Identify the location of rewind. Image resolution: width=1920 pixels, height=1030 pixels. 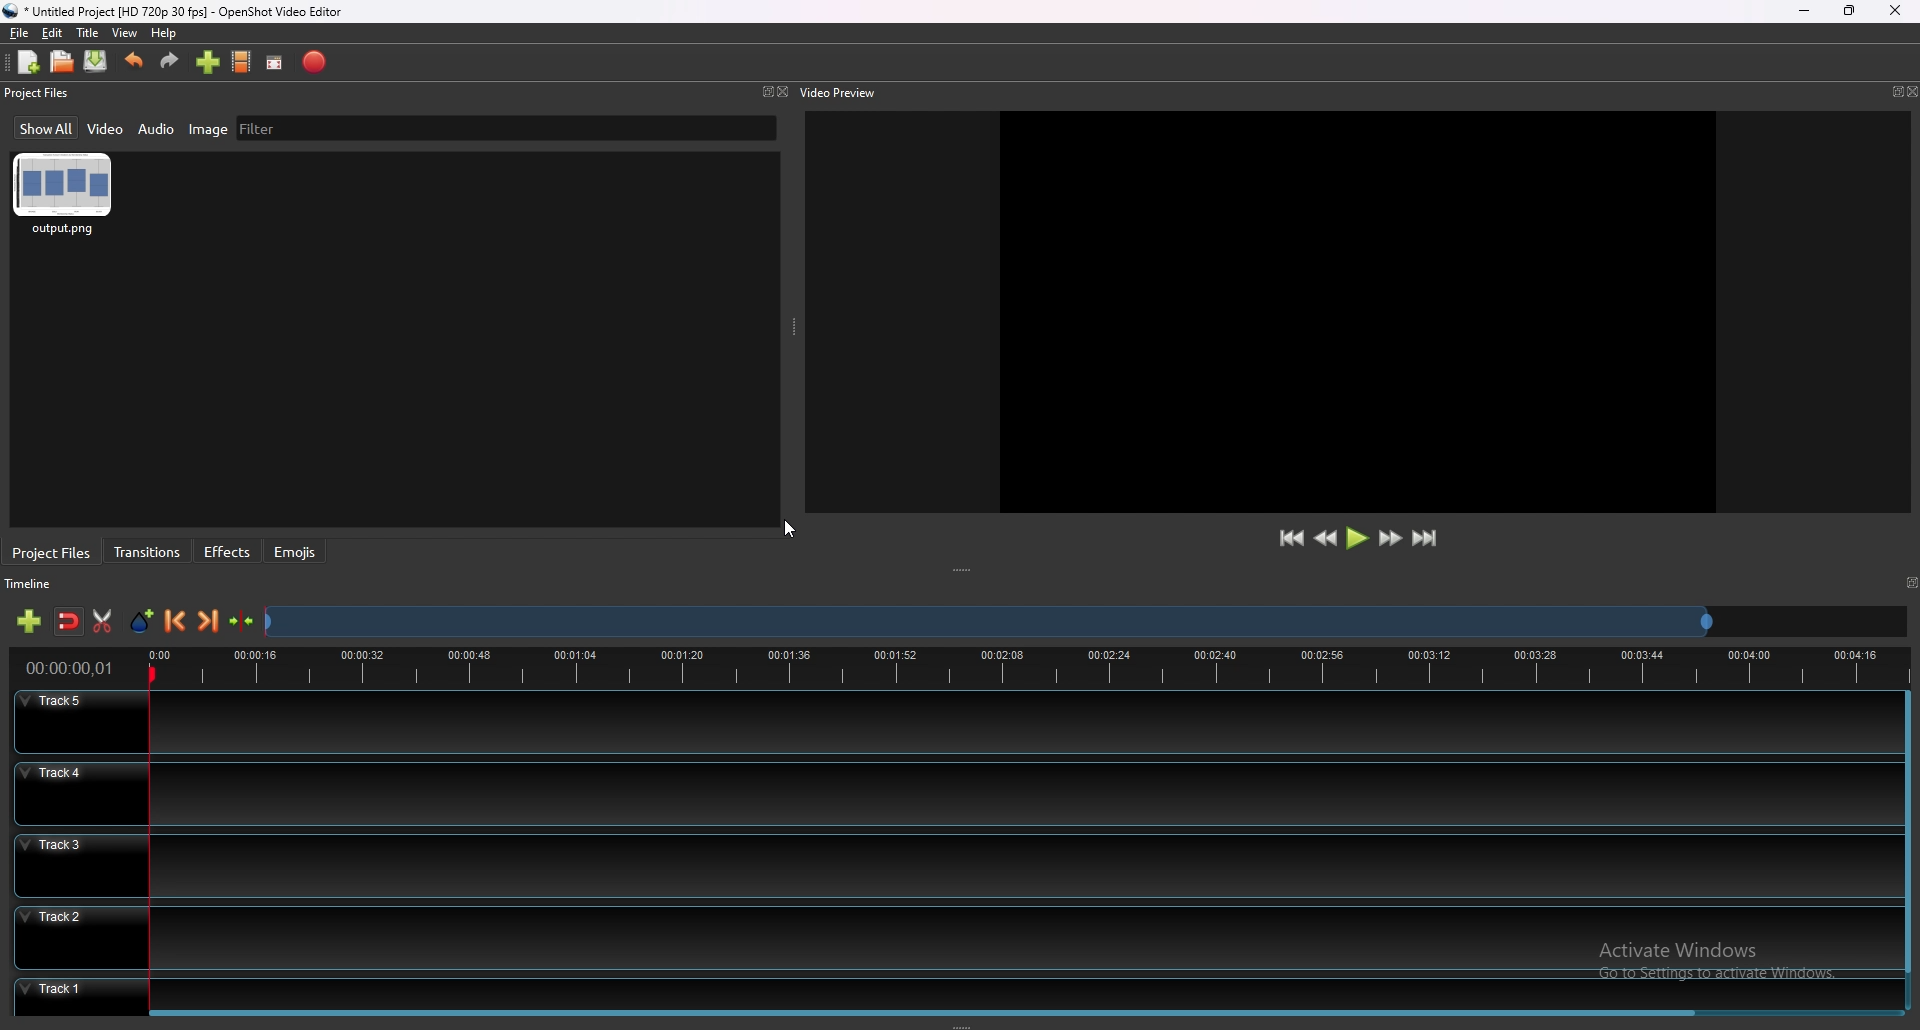
(1327, 539).